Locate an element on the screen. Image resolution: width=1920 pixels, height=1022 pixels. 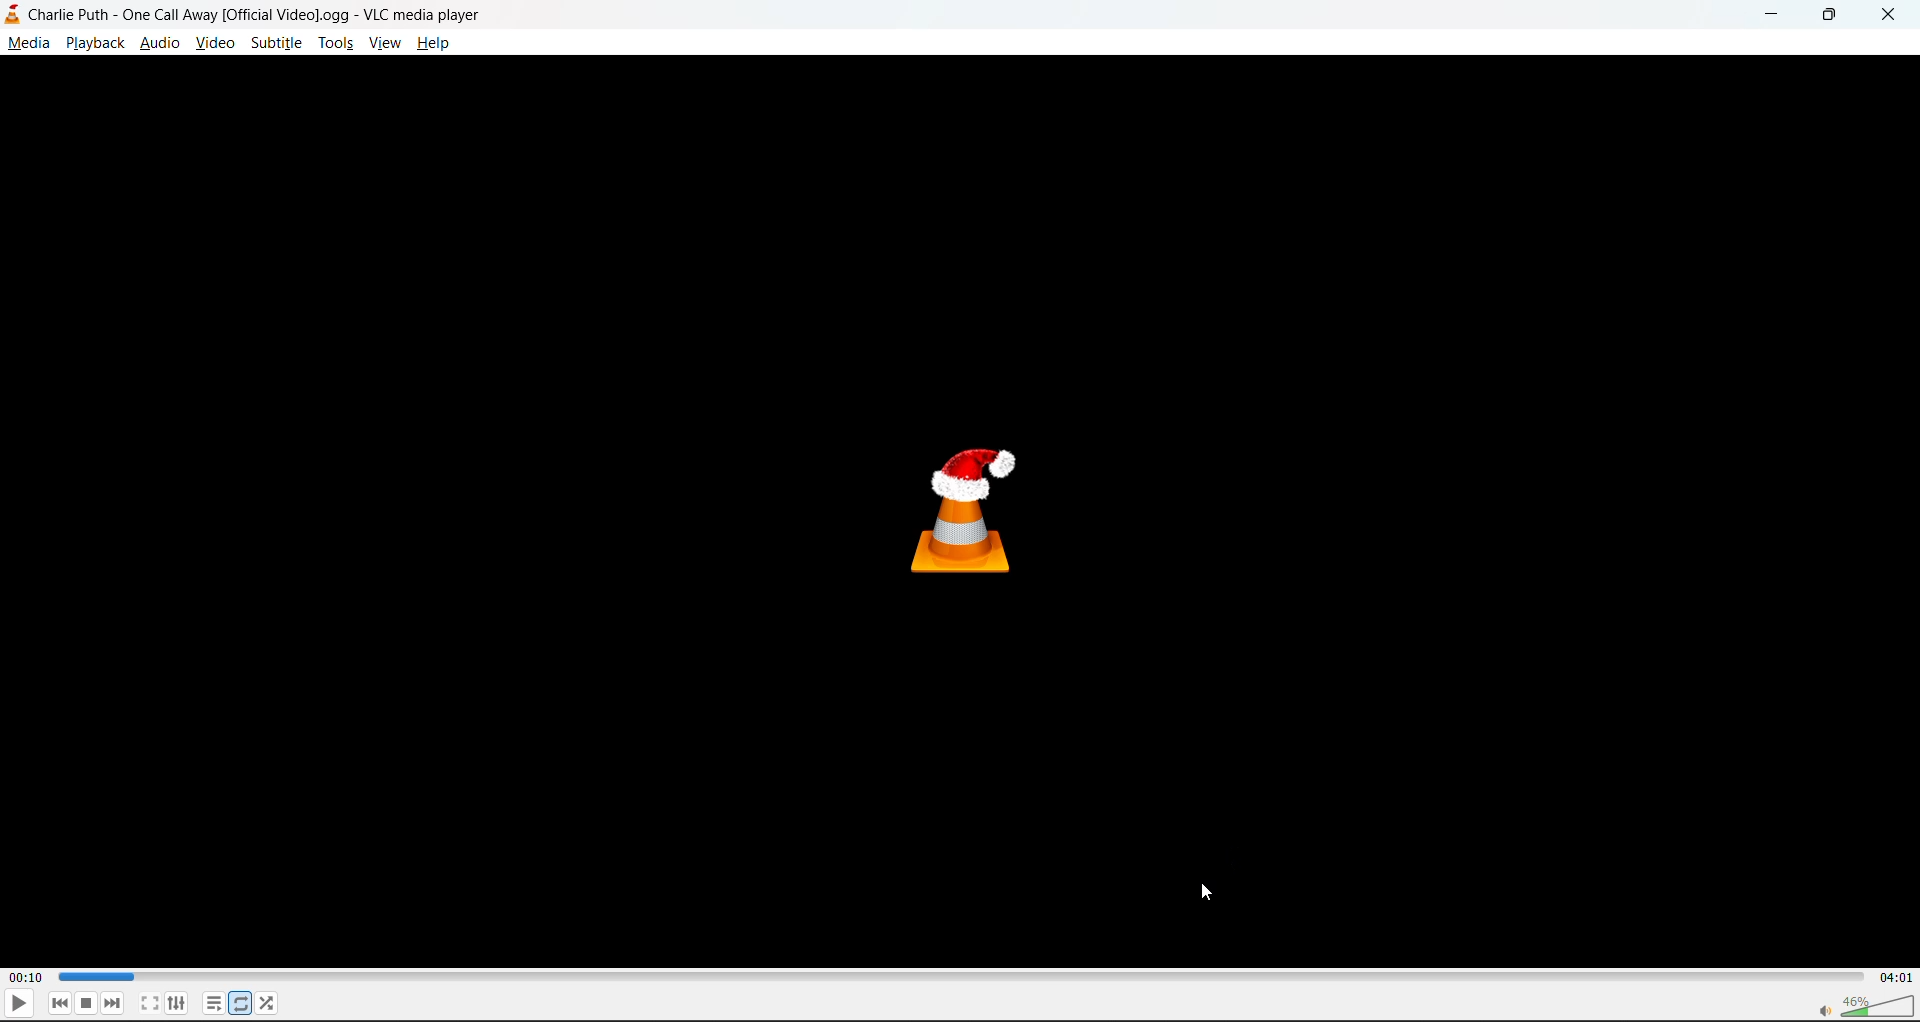
previous is located at coordinates (59, 1004).